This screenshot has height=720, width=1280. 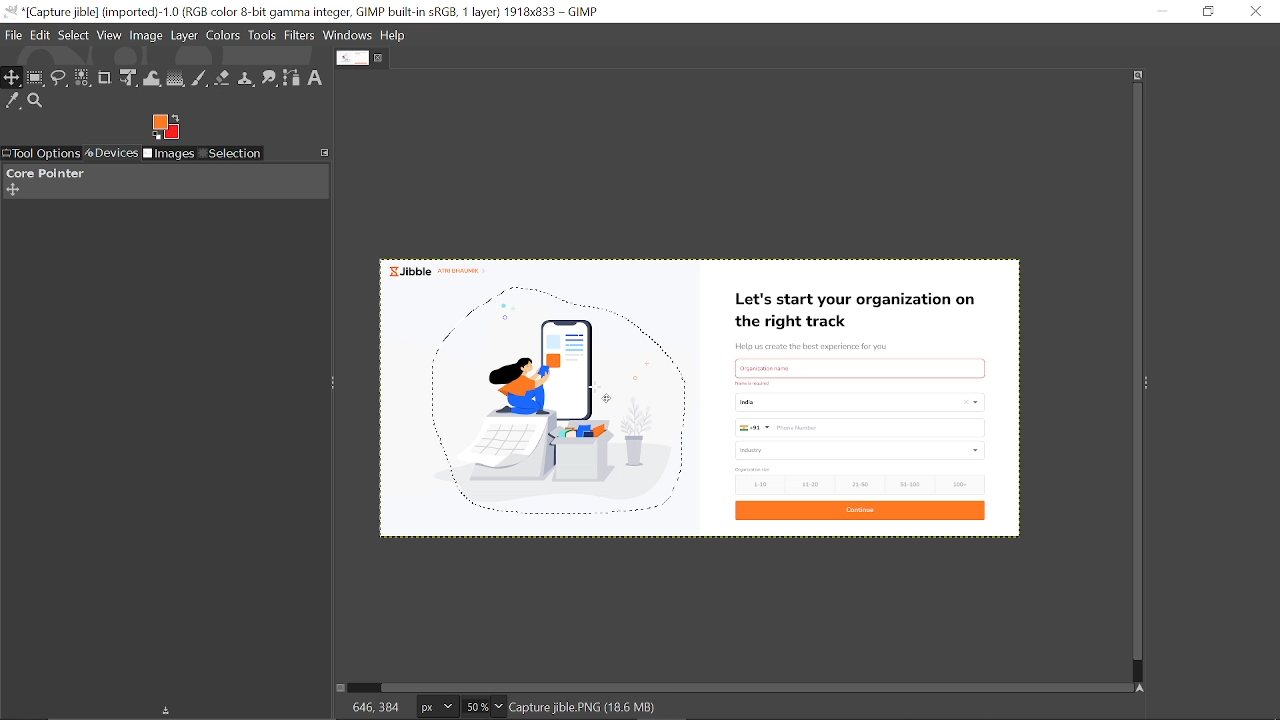 What do you see at coordinates (105, 78) in the screenshot?
I see `Crop text tool` at bounding box center [105, 78].